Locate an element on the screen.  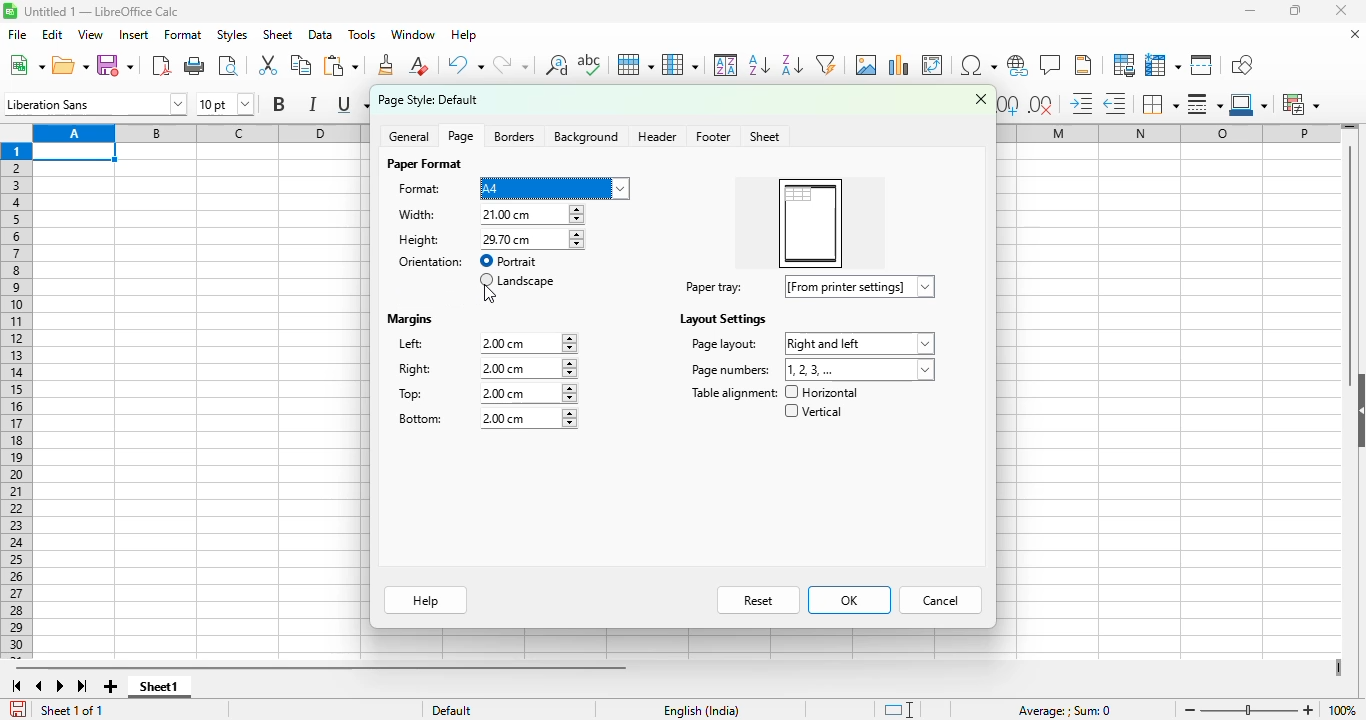
delete decimal is located at coordinates (1041, 105).